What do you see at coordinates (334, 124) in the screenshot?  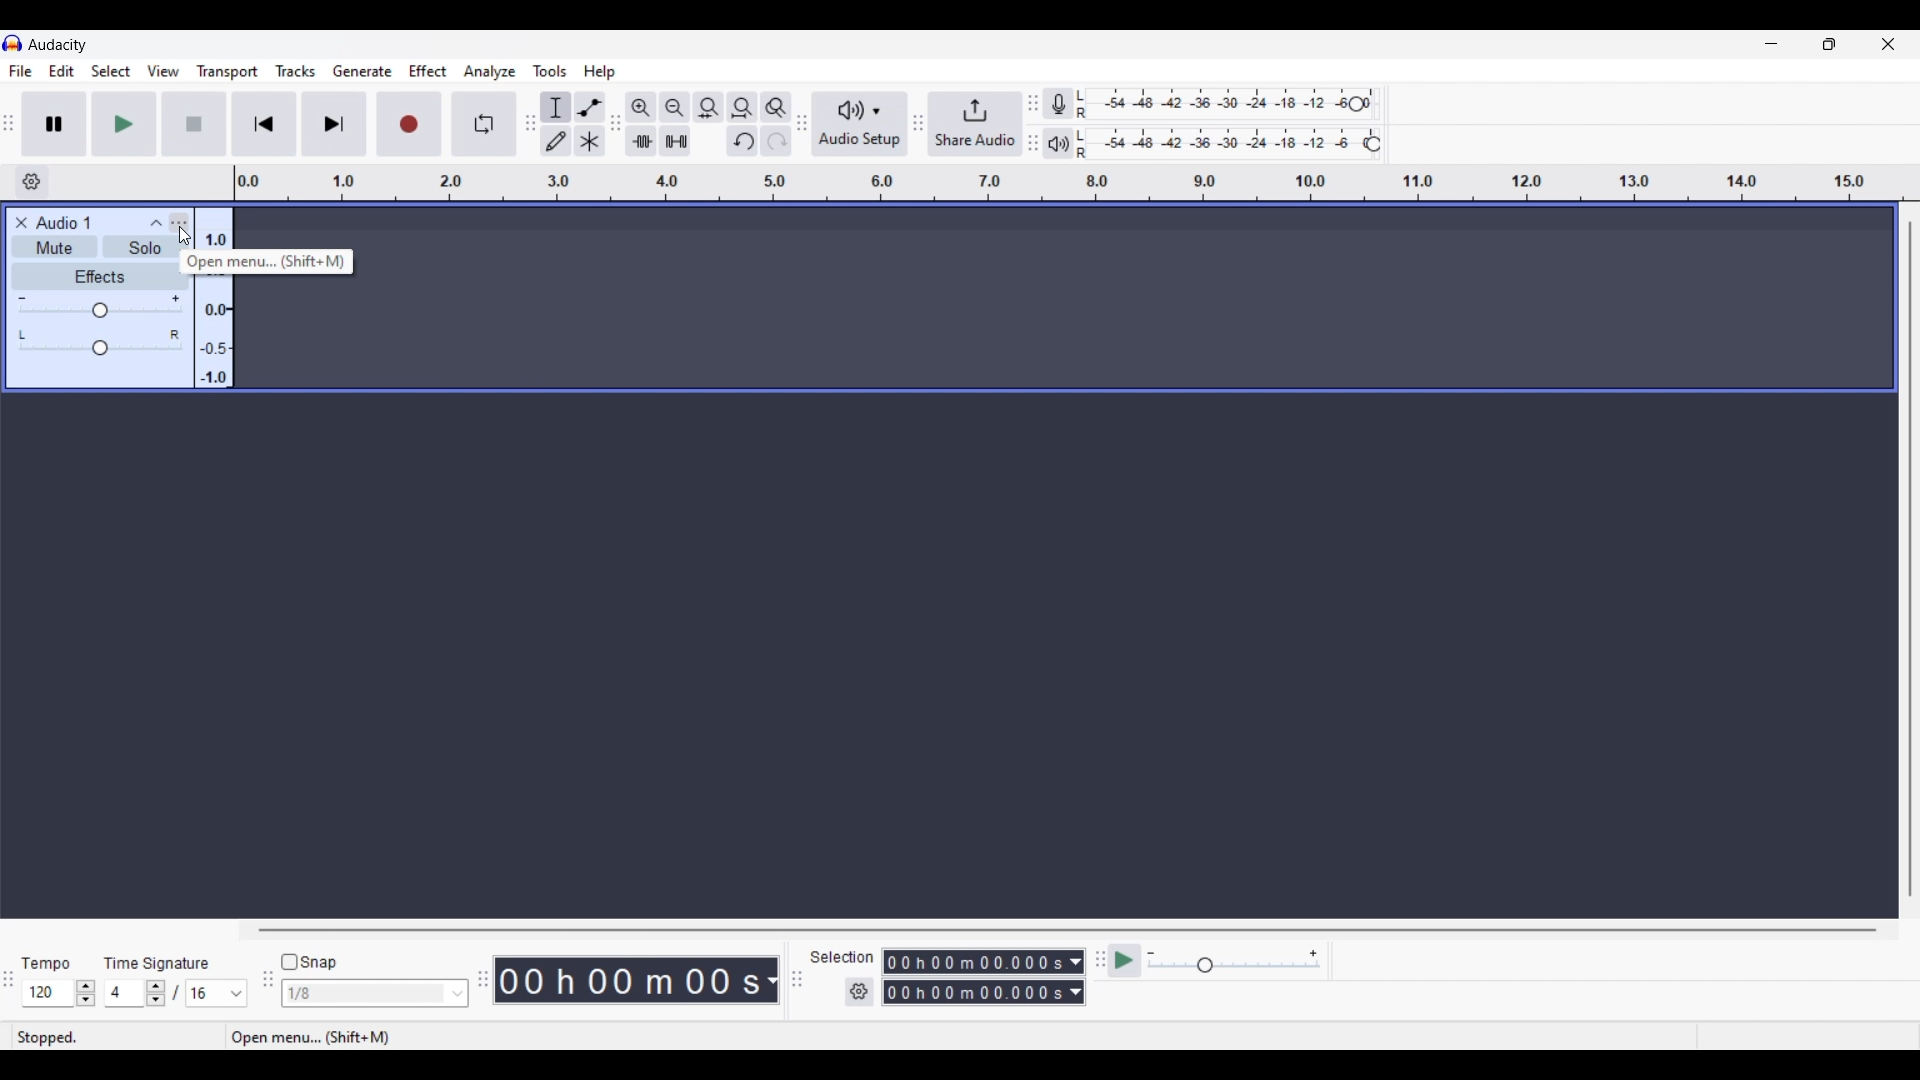 I see `Skip to end/Select to end` at bounding box center [334, 124].